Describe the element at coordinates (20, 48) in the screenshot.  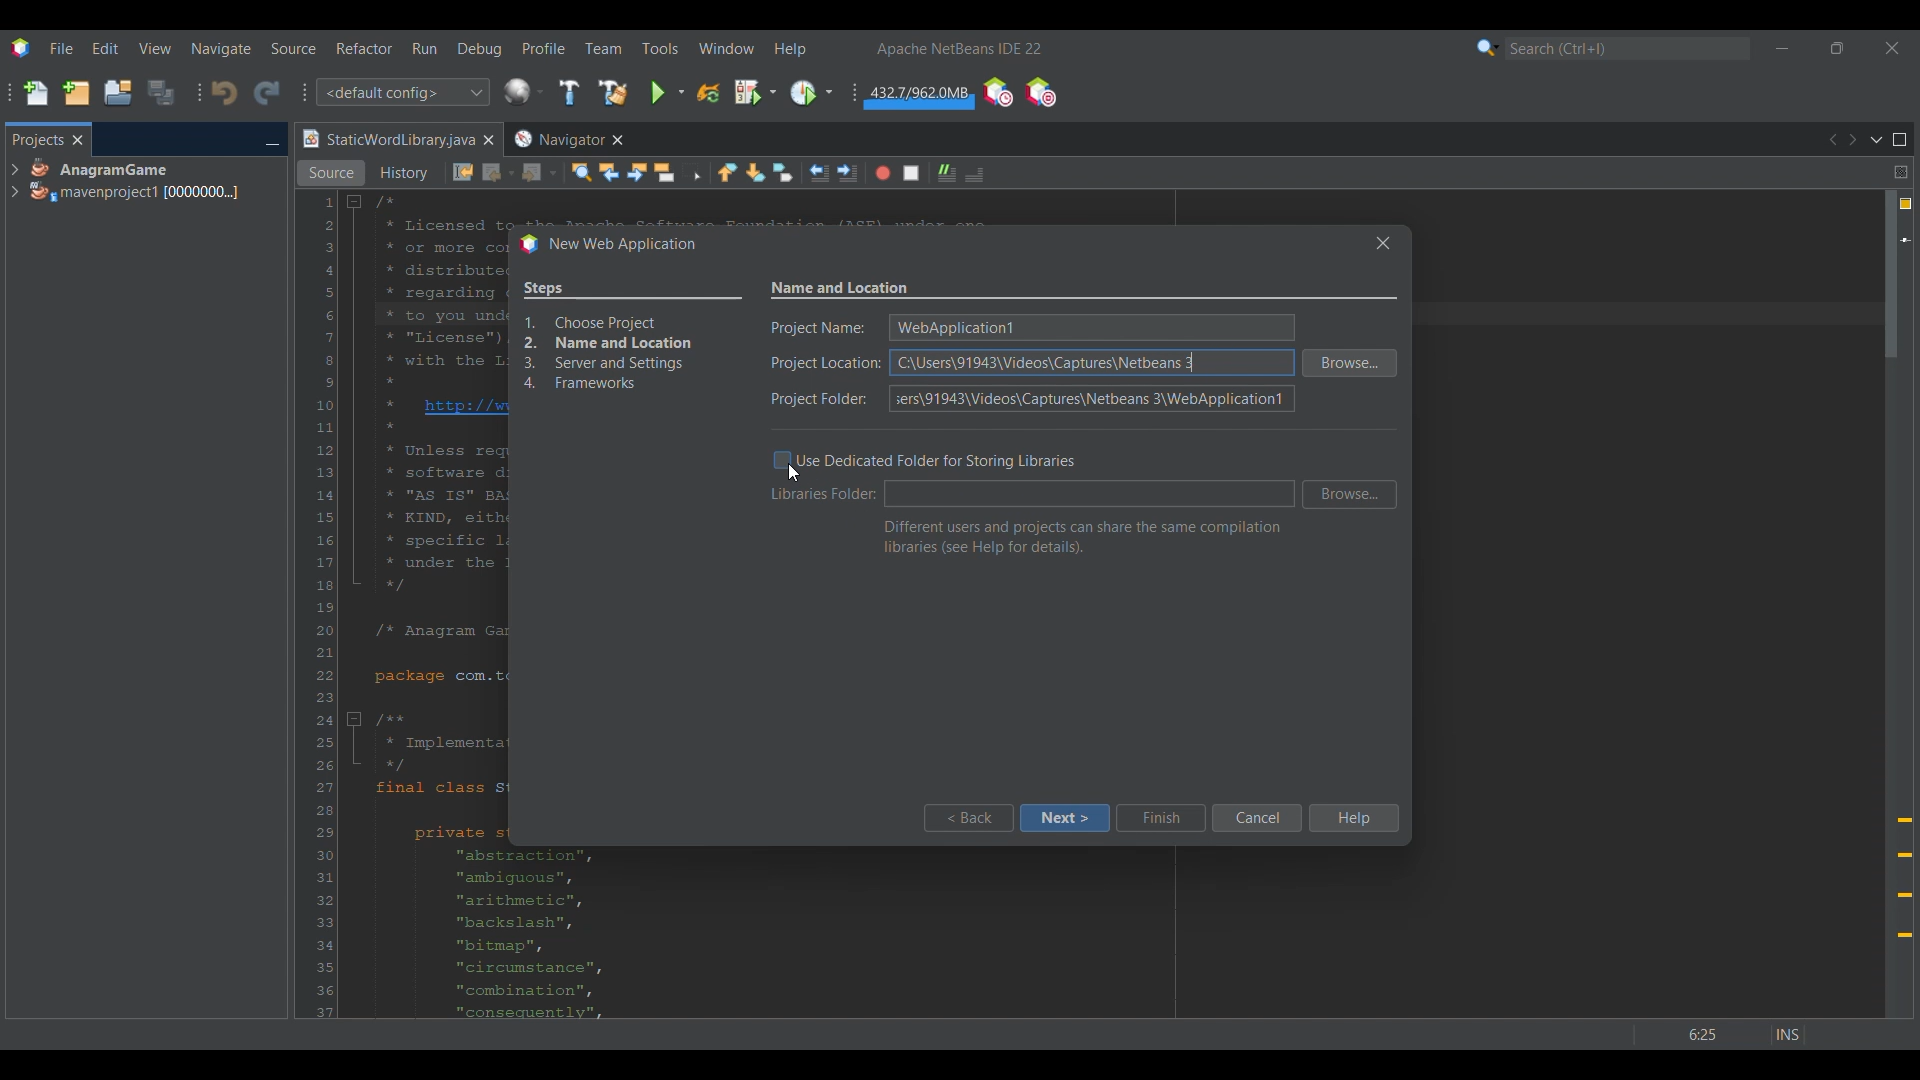
I see `Software logo` at that location.